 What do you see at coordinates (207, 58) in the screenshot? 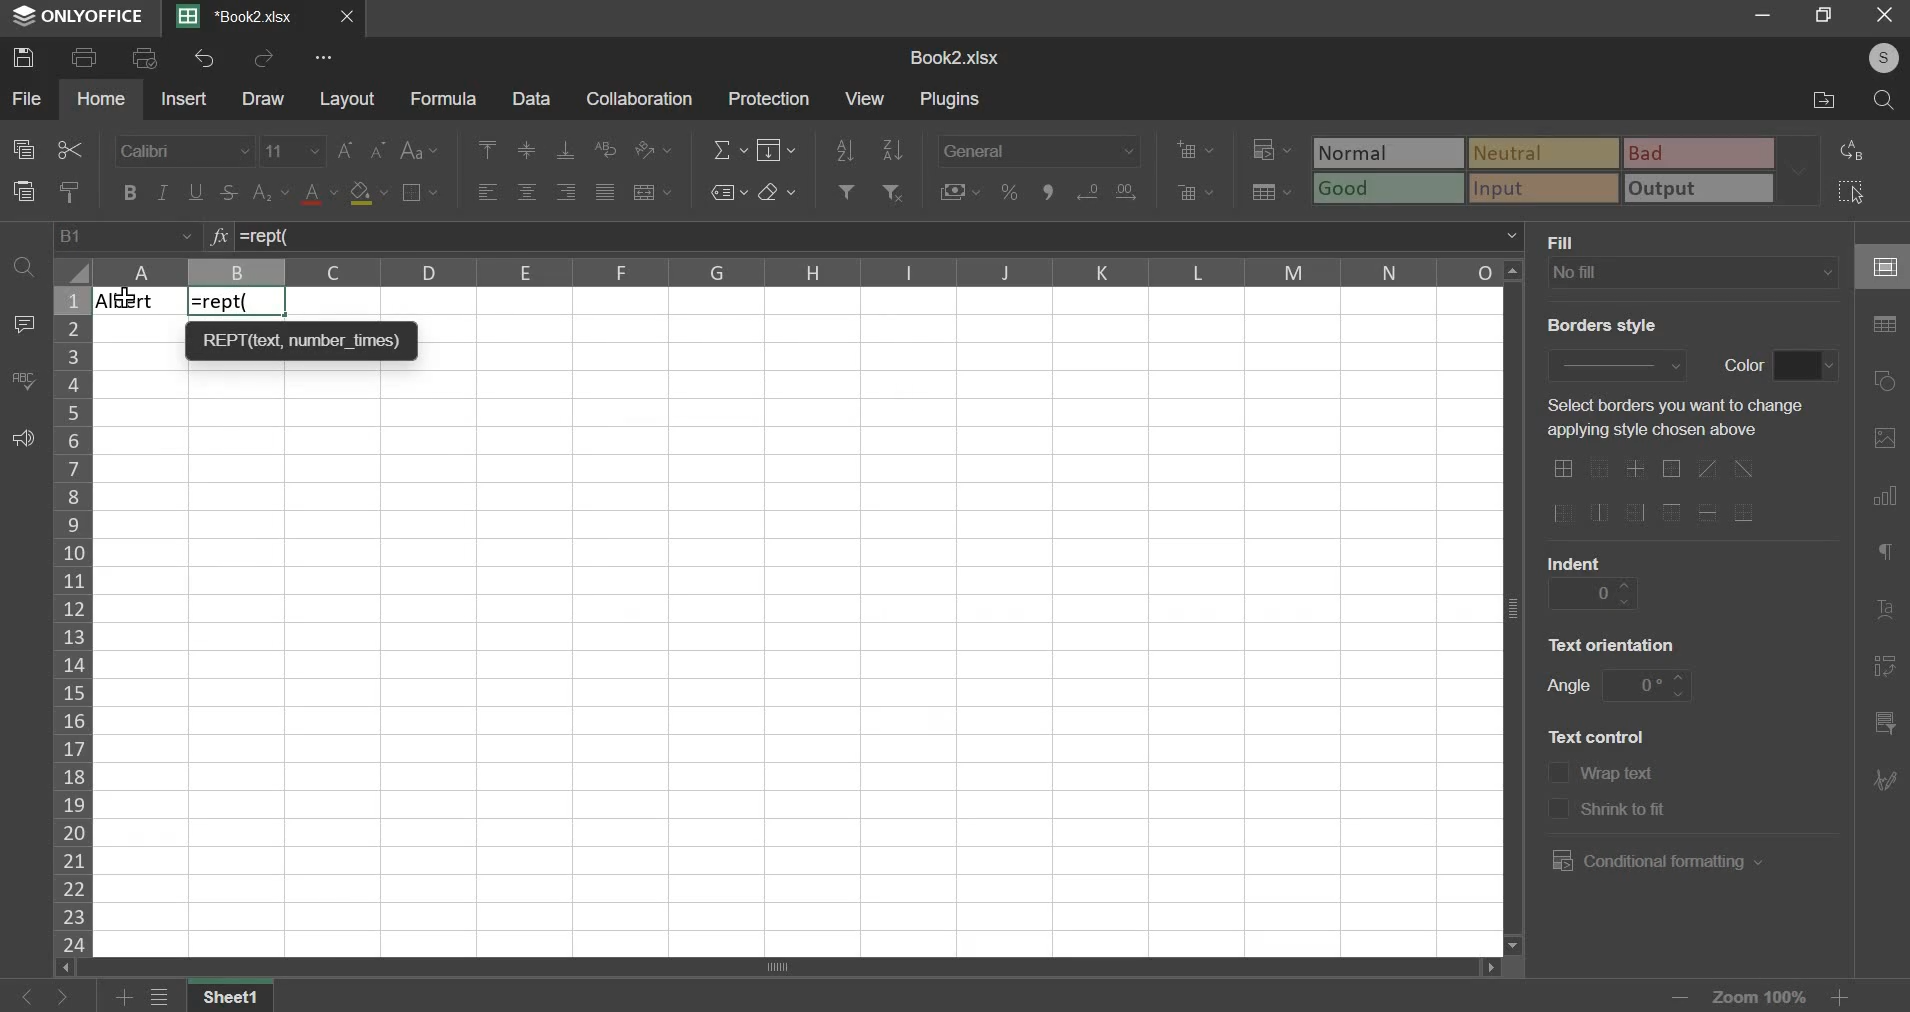
I see `undo` at bounding box center [207, 58].